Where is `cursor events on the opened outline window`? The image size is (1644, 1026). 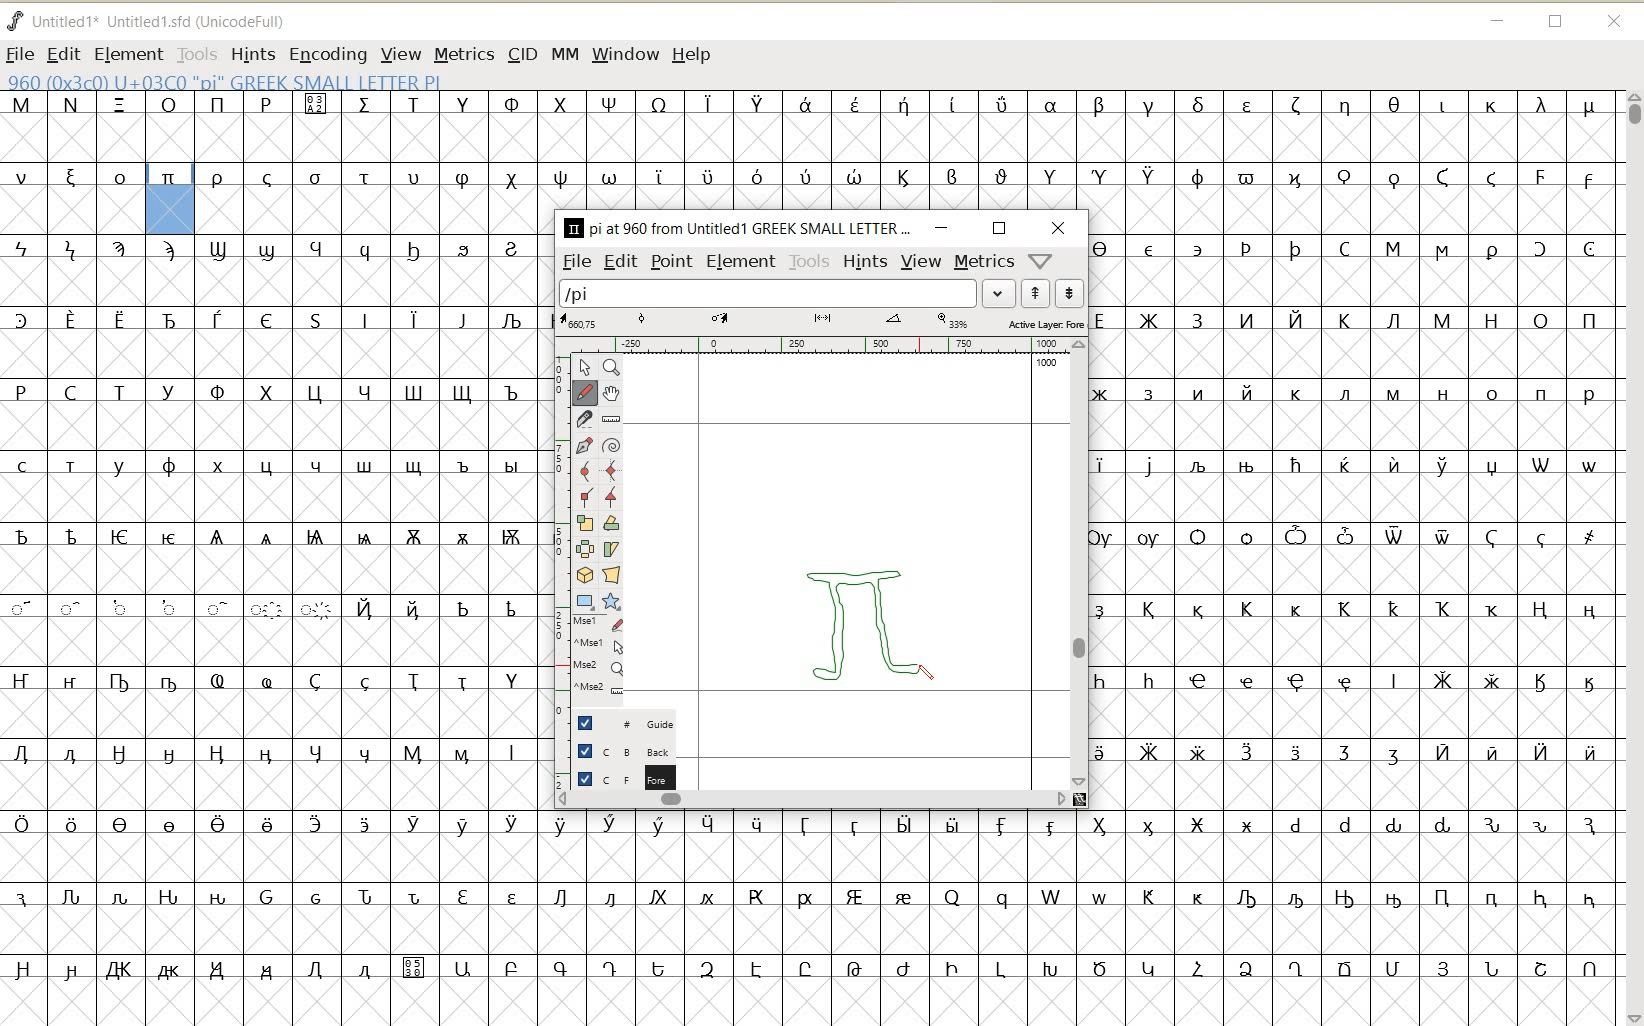
cursor events on the opened outline window is located at coordinates (590, 656).